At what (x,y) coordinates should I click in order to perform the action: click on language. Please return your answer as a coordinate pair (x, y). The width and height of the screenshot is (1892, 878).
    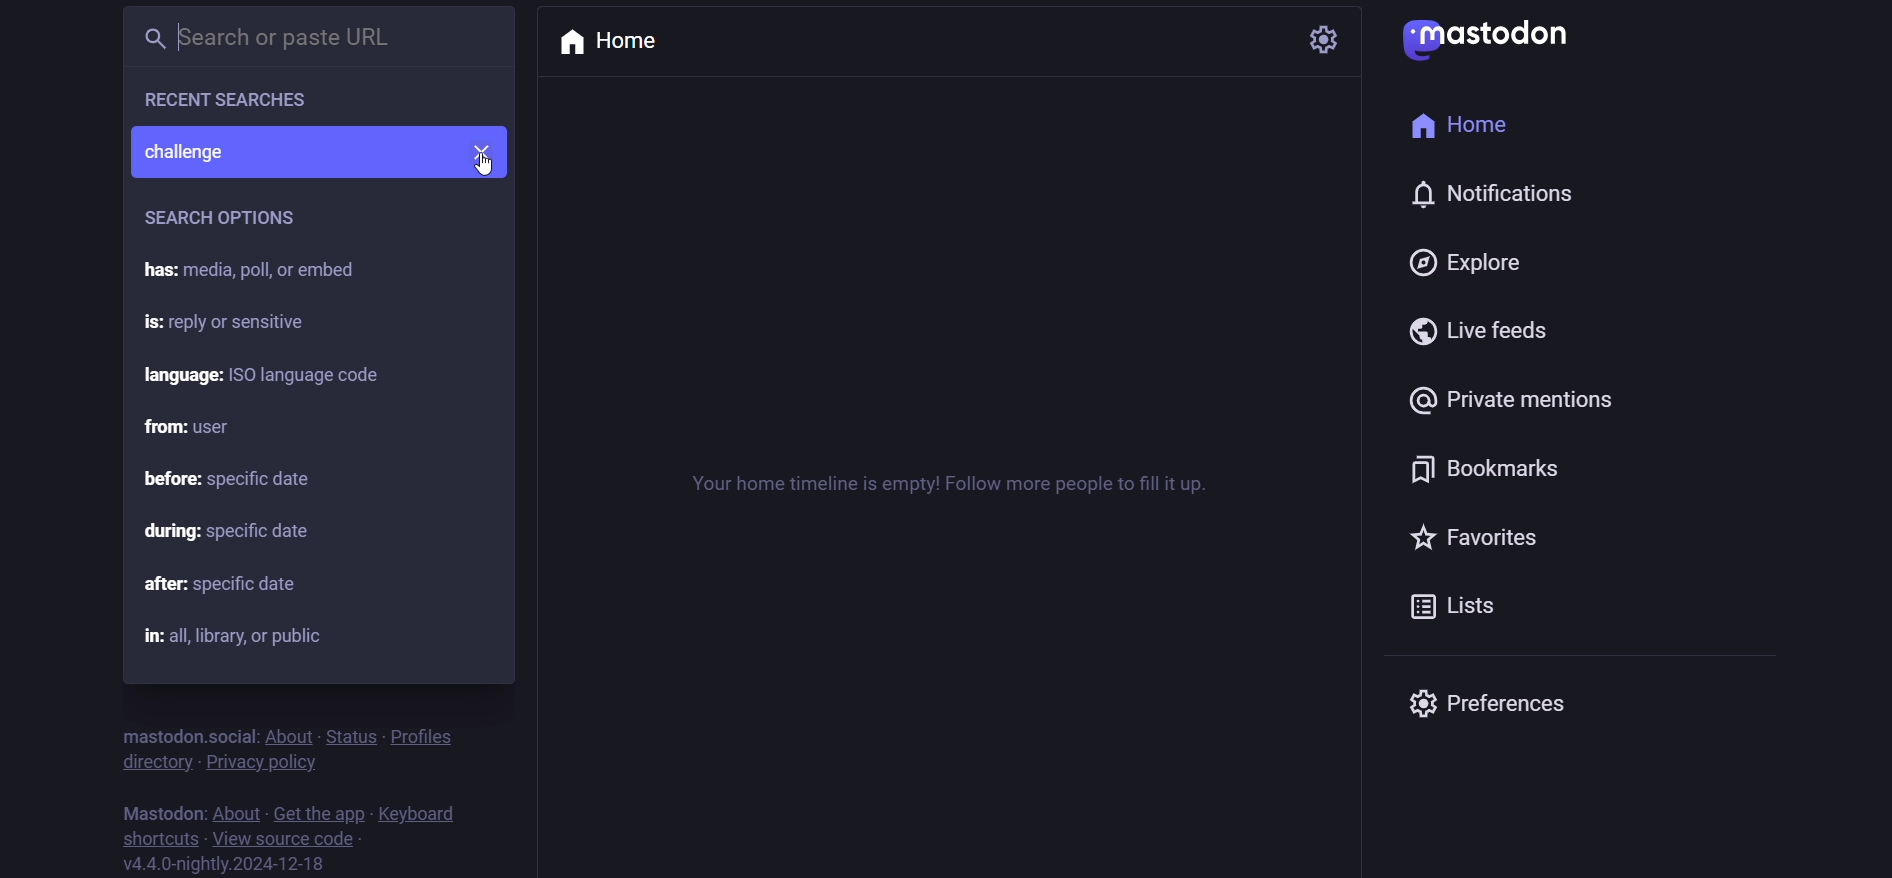
    Looking at the image, I should click on (290, 373).